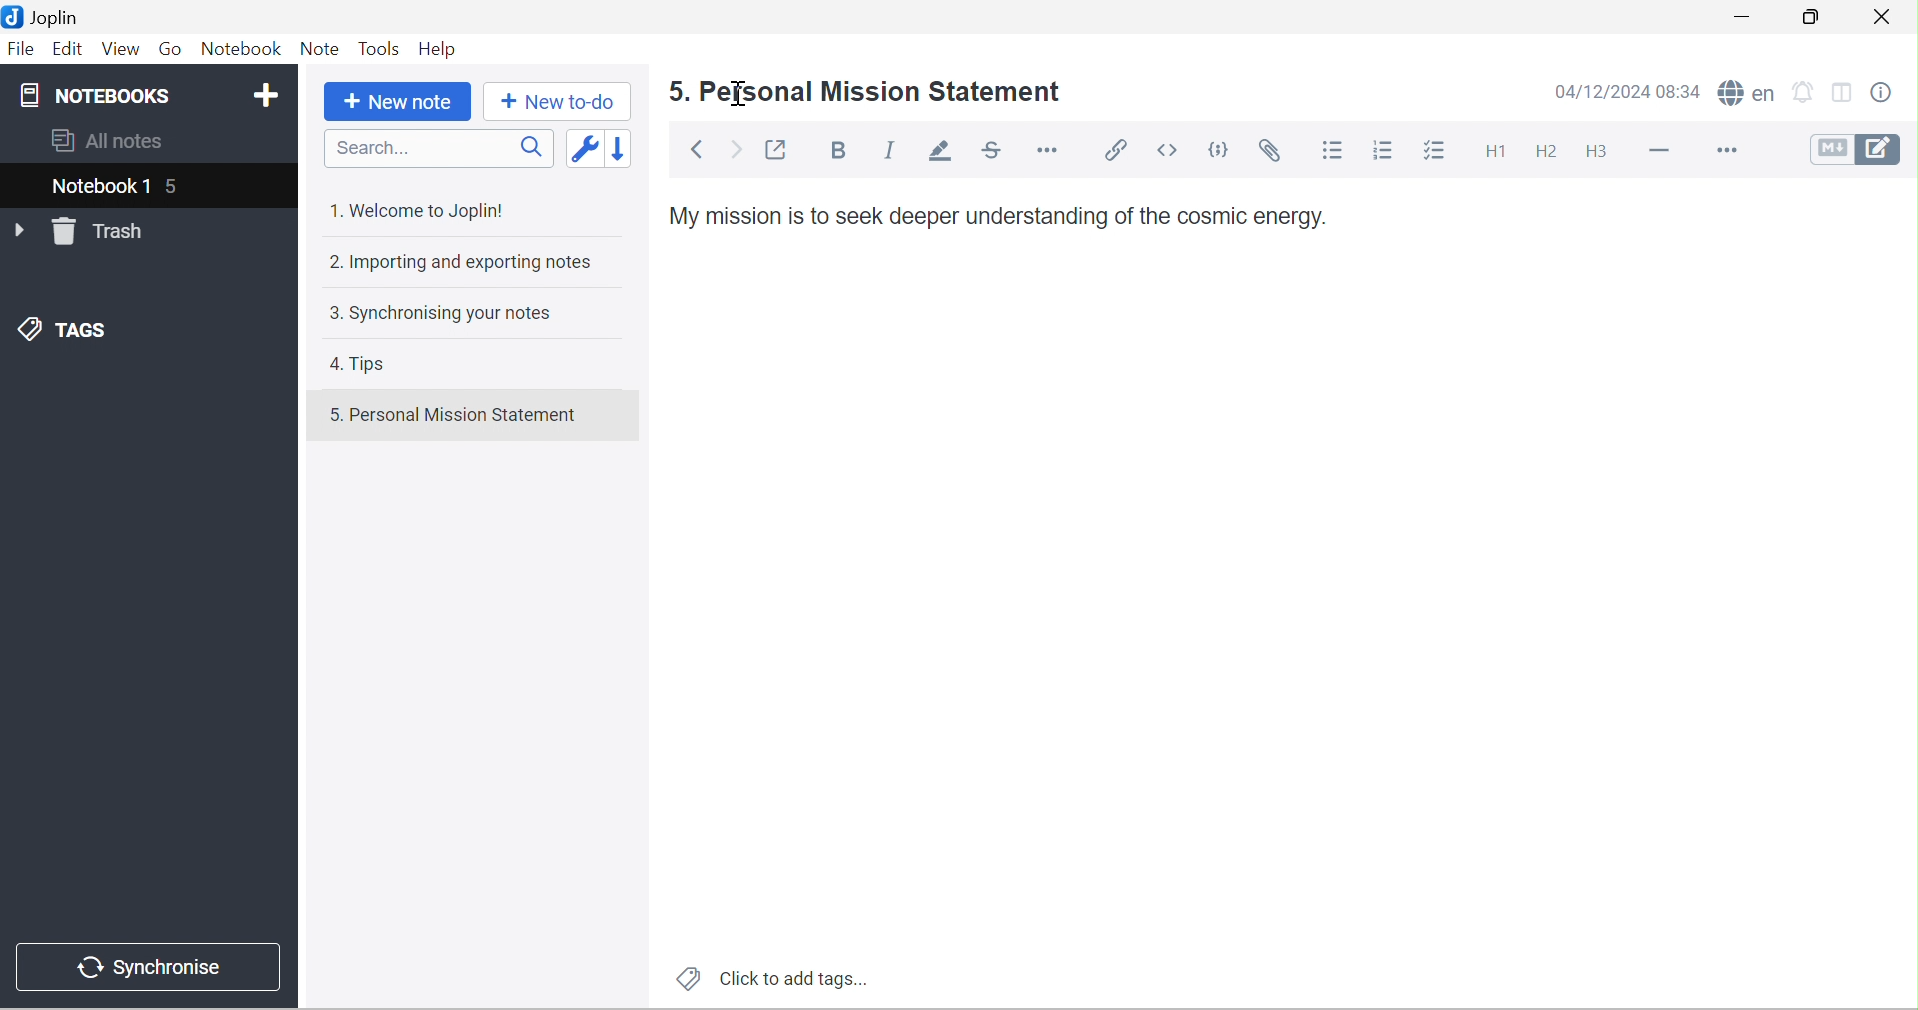 This screenshot has height=1010, width=1918. What do you see at coordinates (1048, 148) in the screenshot?
I see `Horizontal` at bounding box center [1048, 148].